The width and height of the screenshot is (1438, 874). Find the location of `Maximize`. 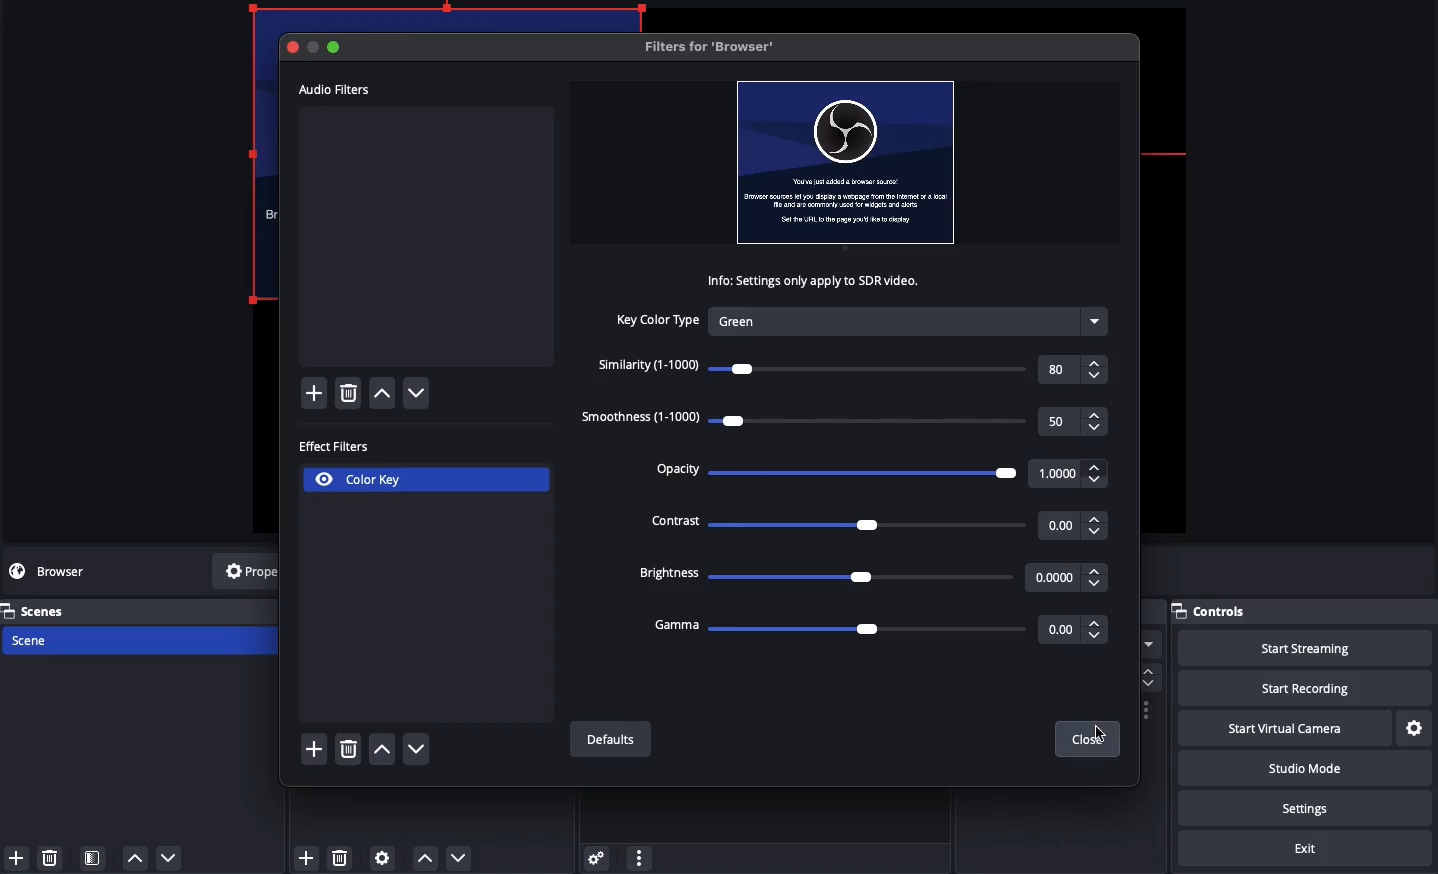

Maximize is located at coordinates (336, 48).